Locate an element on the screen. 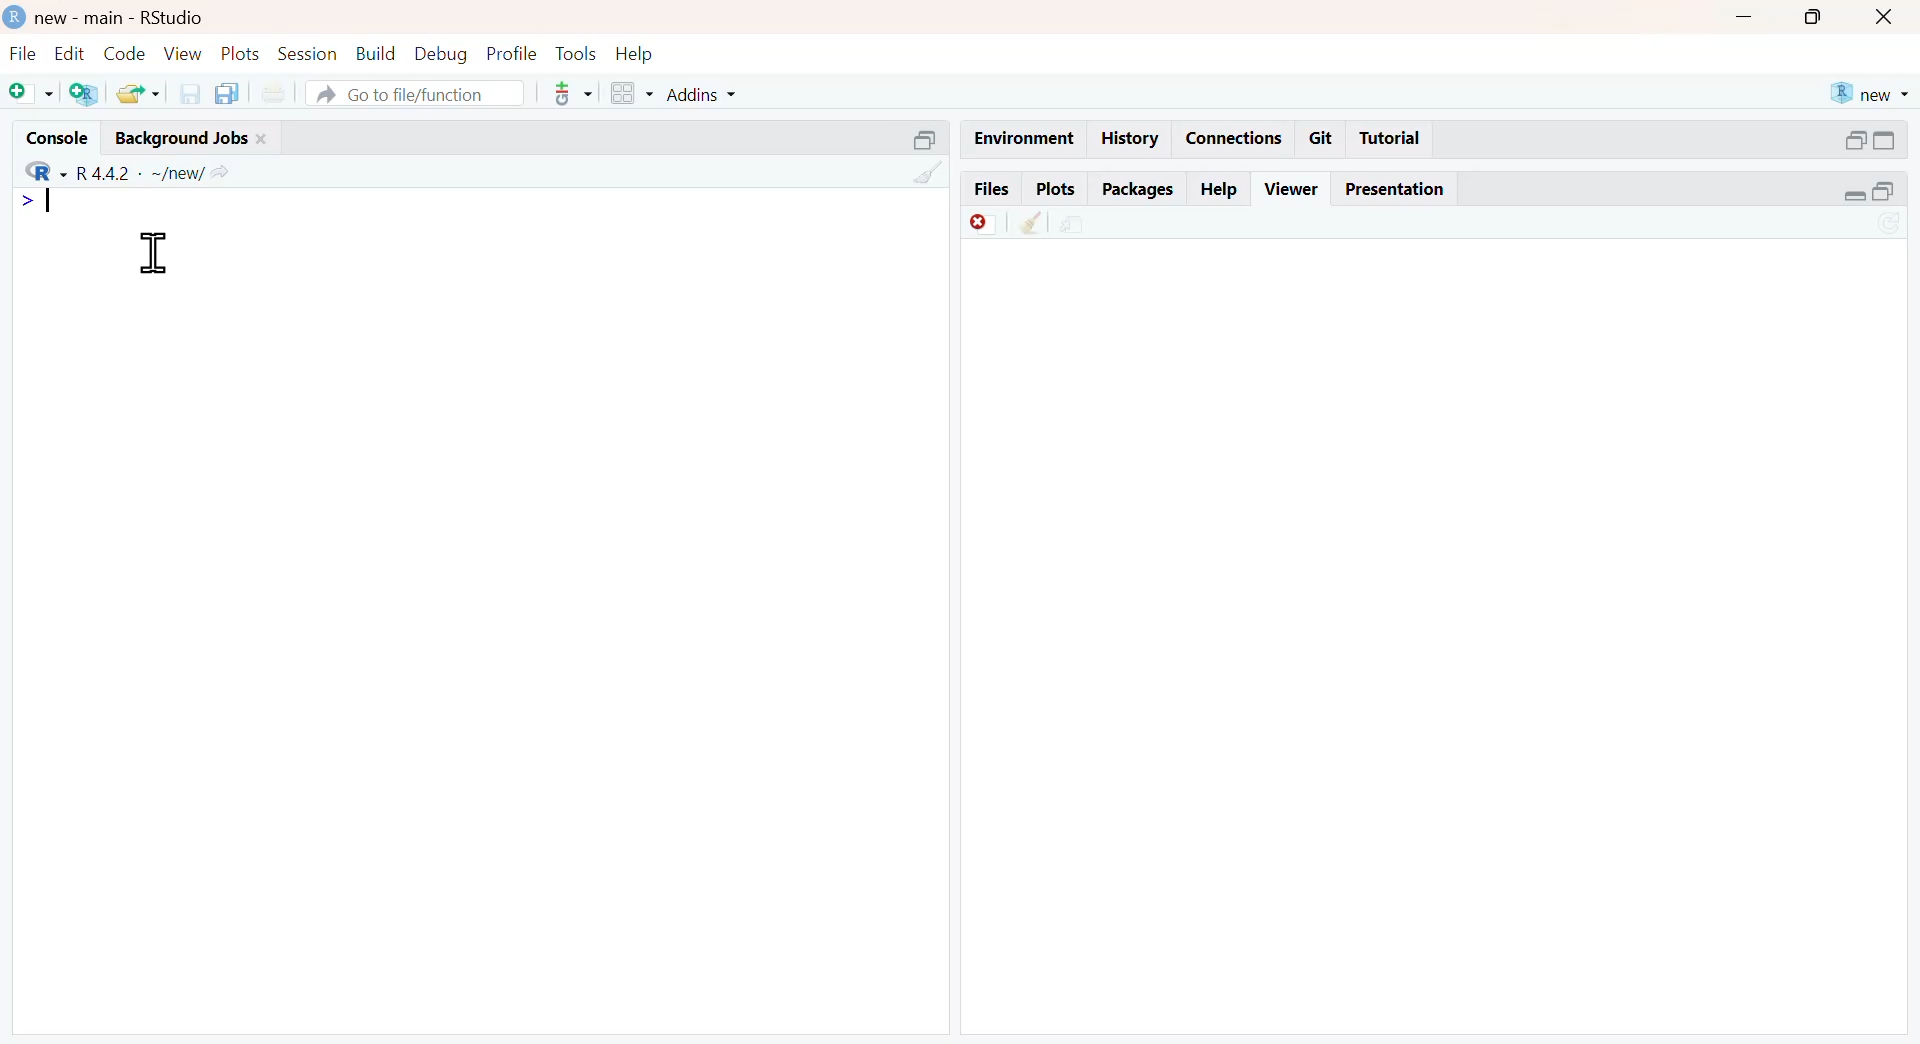 This screenshot has width=1920, height=1044. viewer is located at coordinates (1294, 189).